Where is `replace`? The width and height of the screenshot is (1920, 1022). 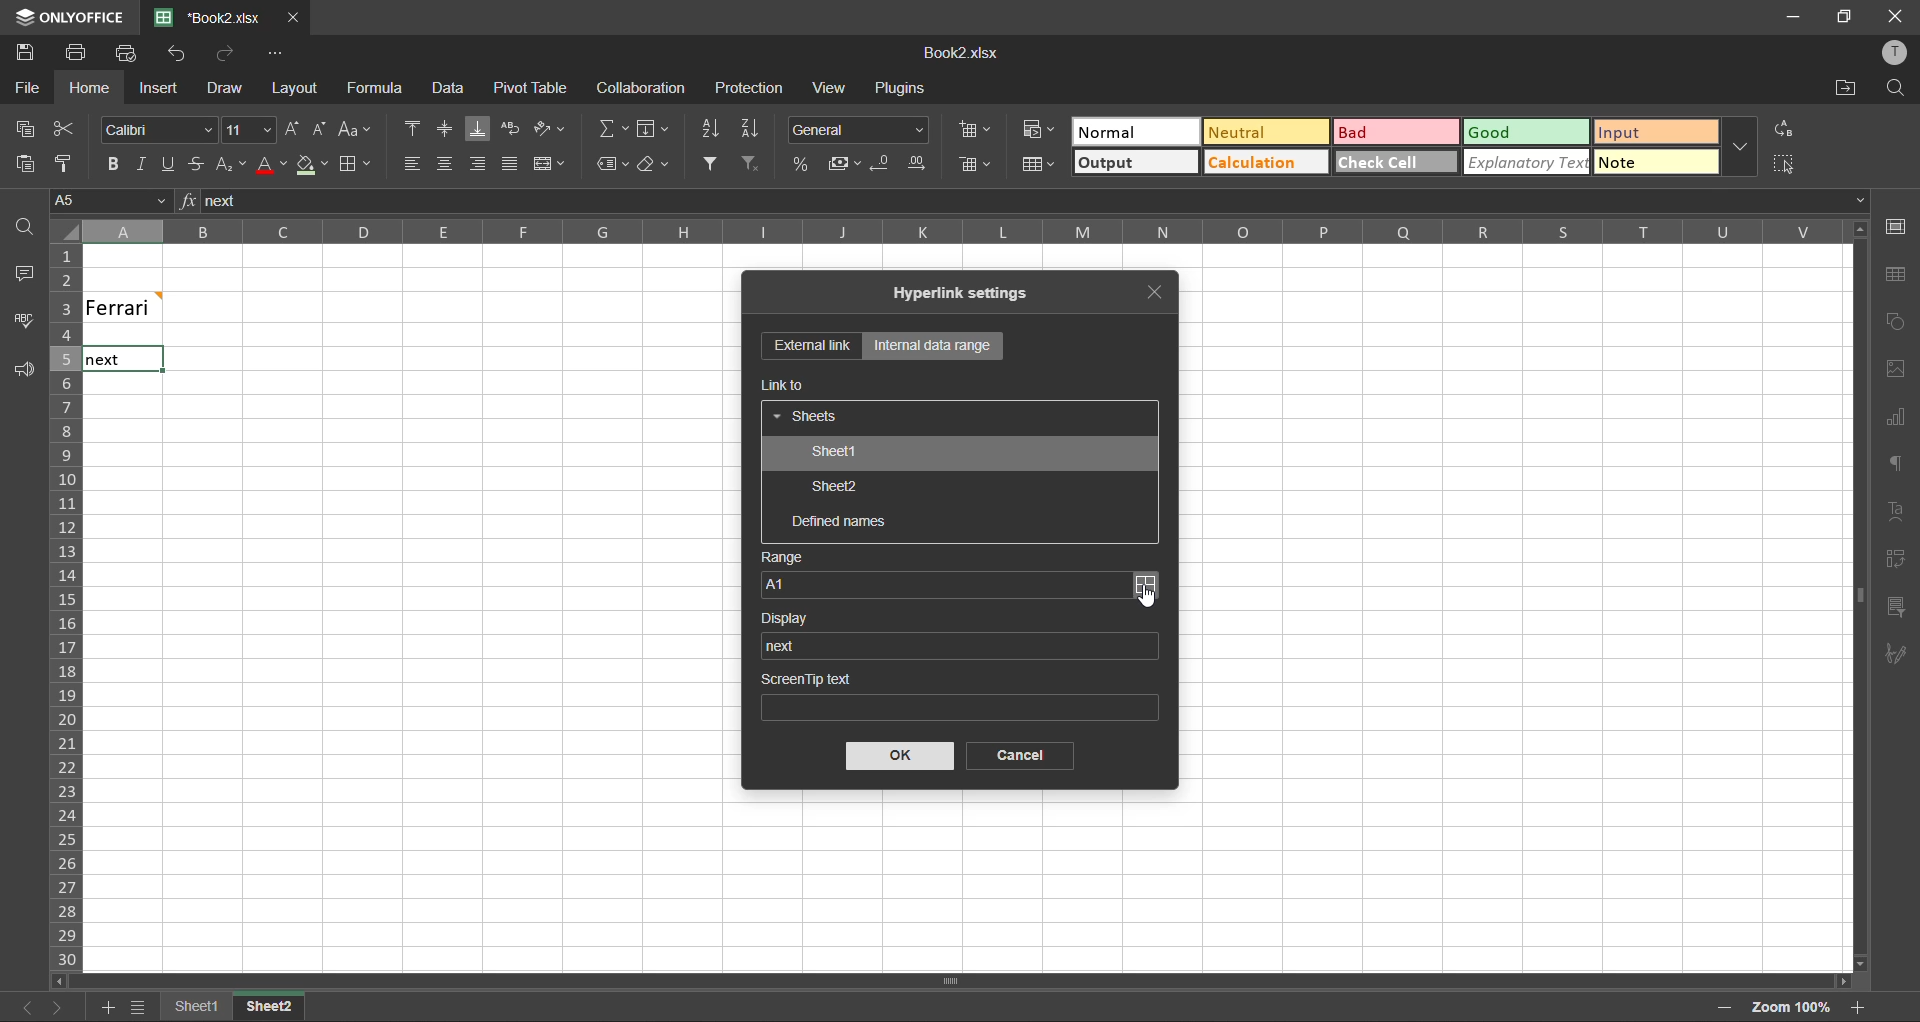
replace is located at coordinates (1787, 128).